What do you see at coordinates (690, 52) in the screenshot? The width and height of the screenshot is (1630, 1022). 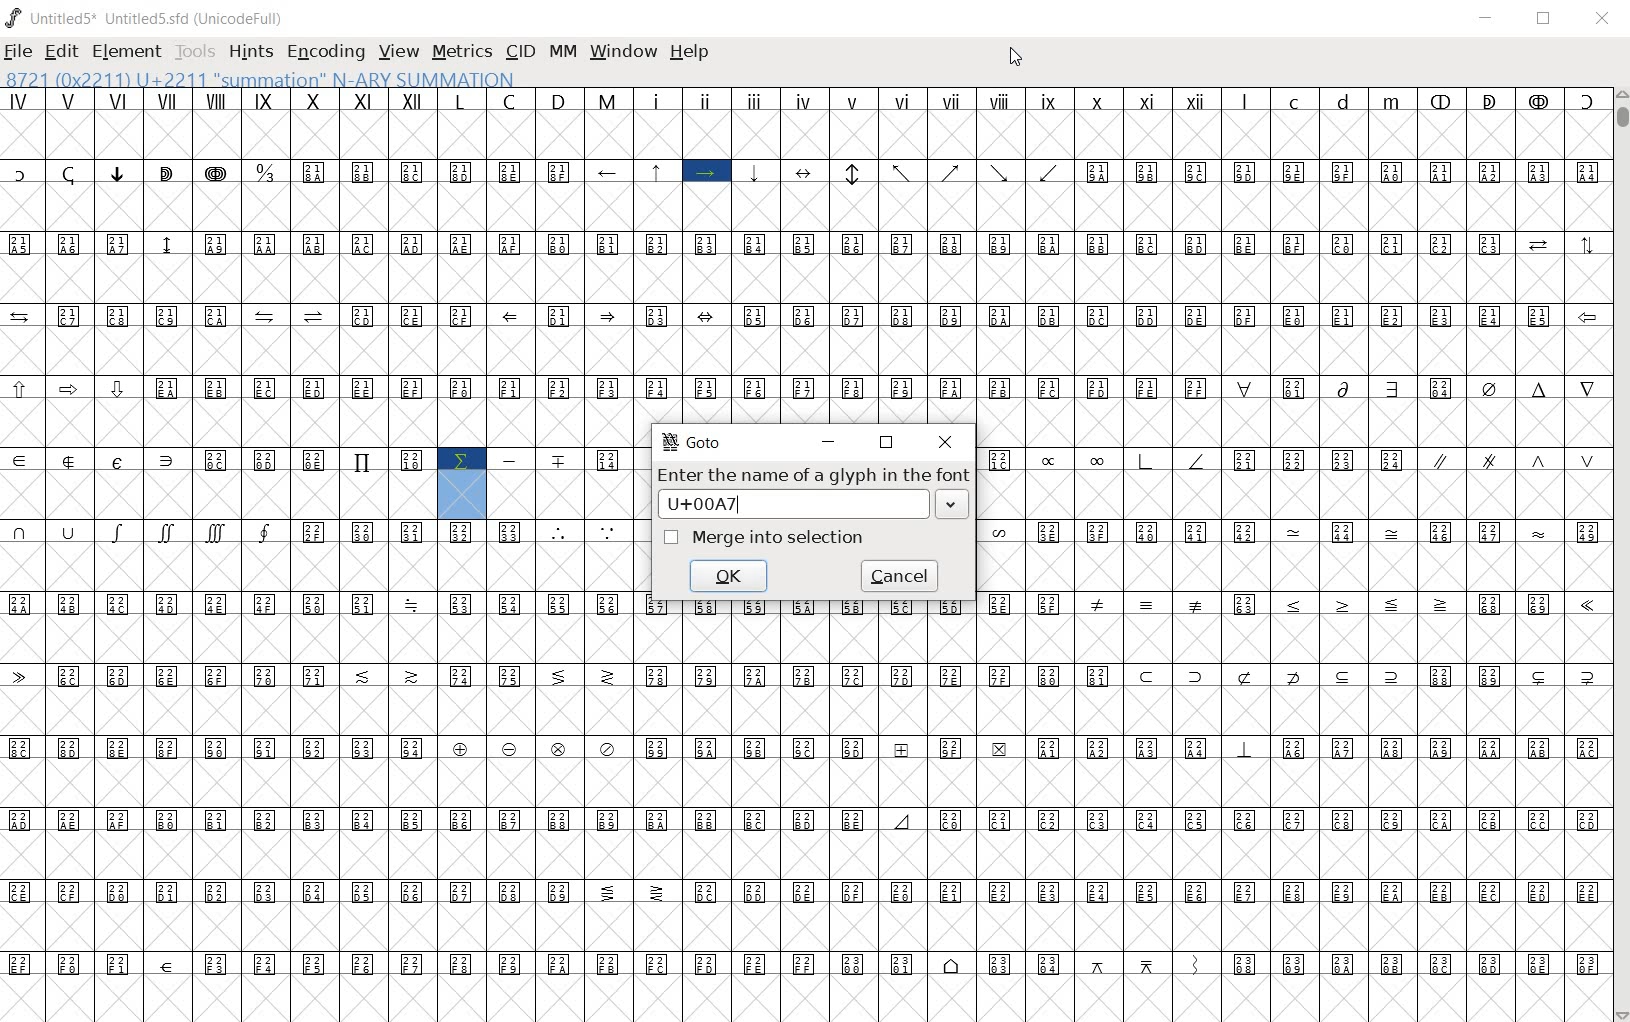 I see `help` at bounding box center [690, 52].